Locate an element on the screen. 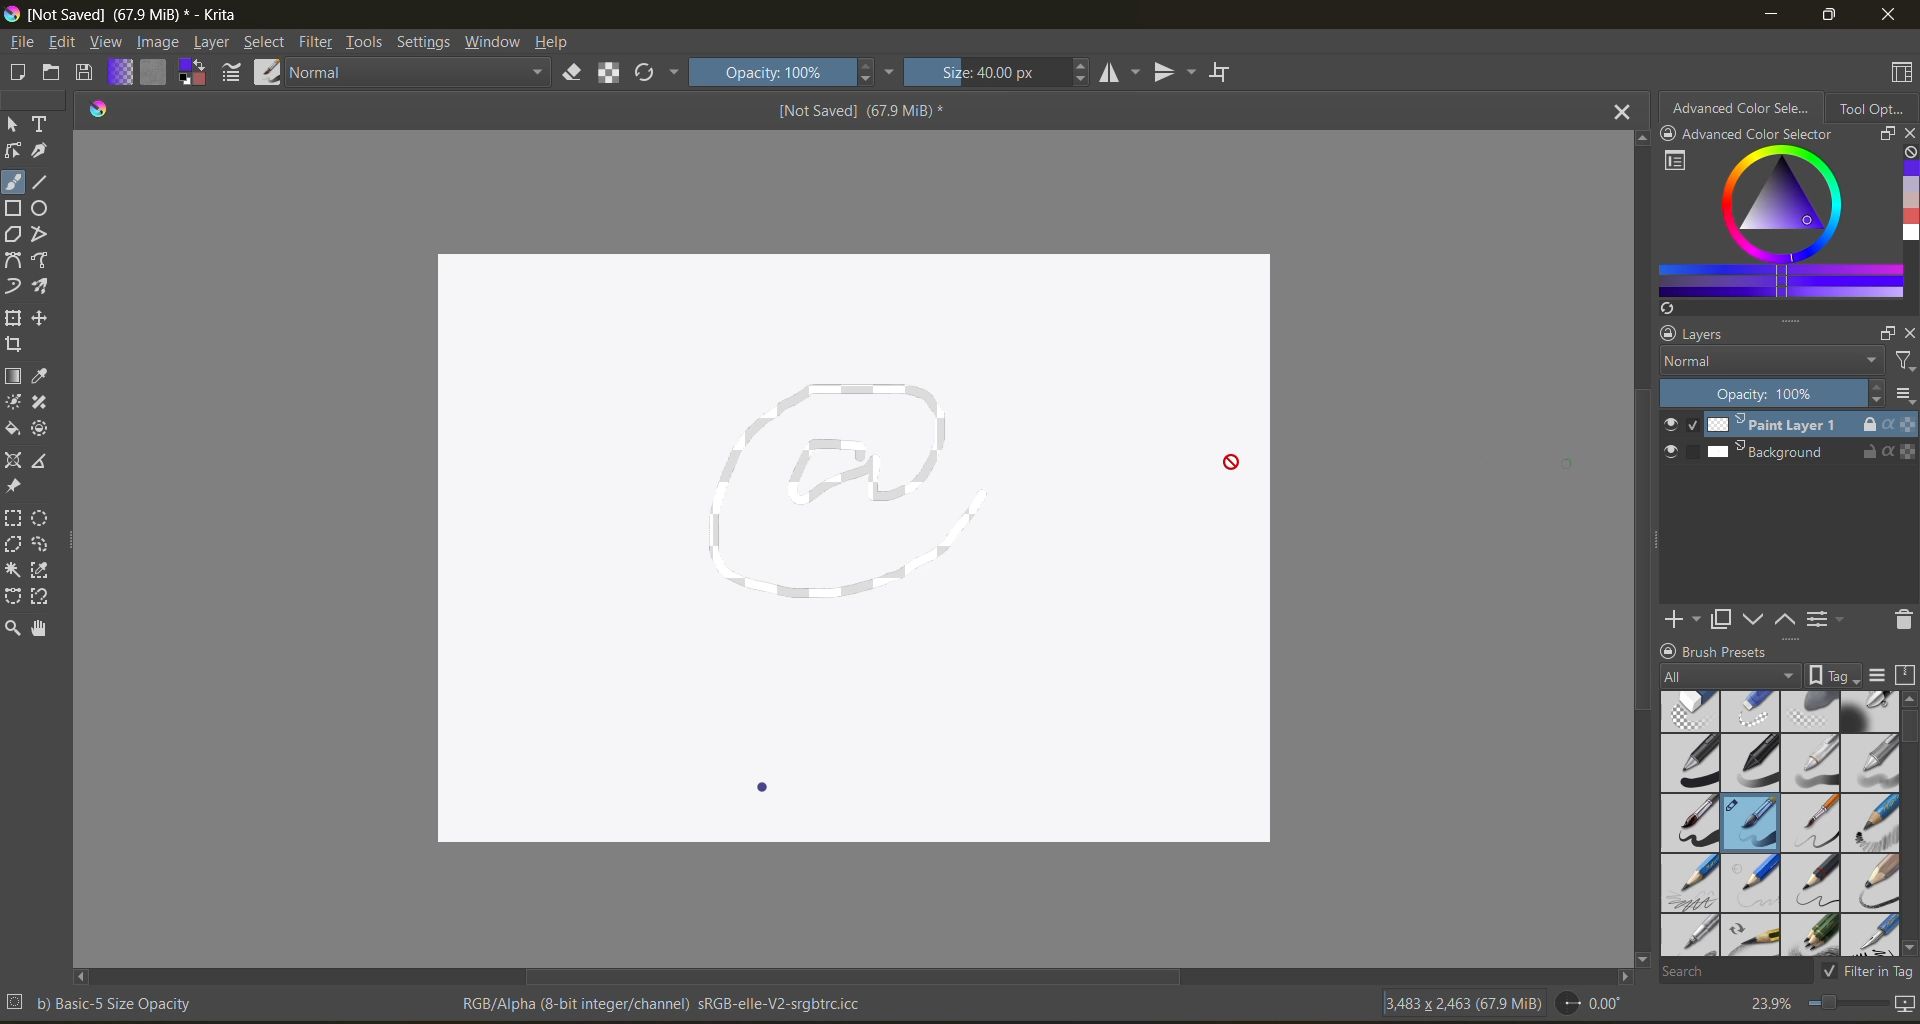  contiguous selection tool is located at coordinates (13, 570).